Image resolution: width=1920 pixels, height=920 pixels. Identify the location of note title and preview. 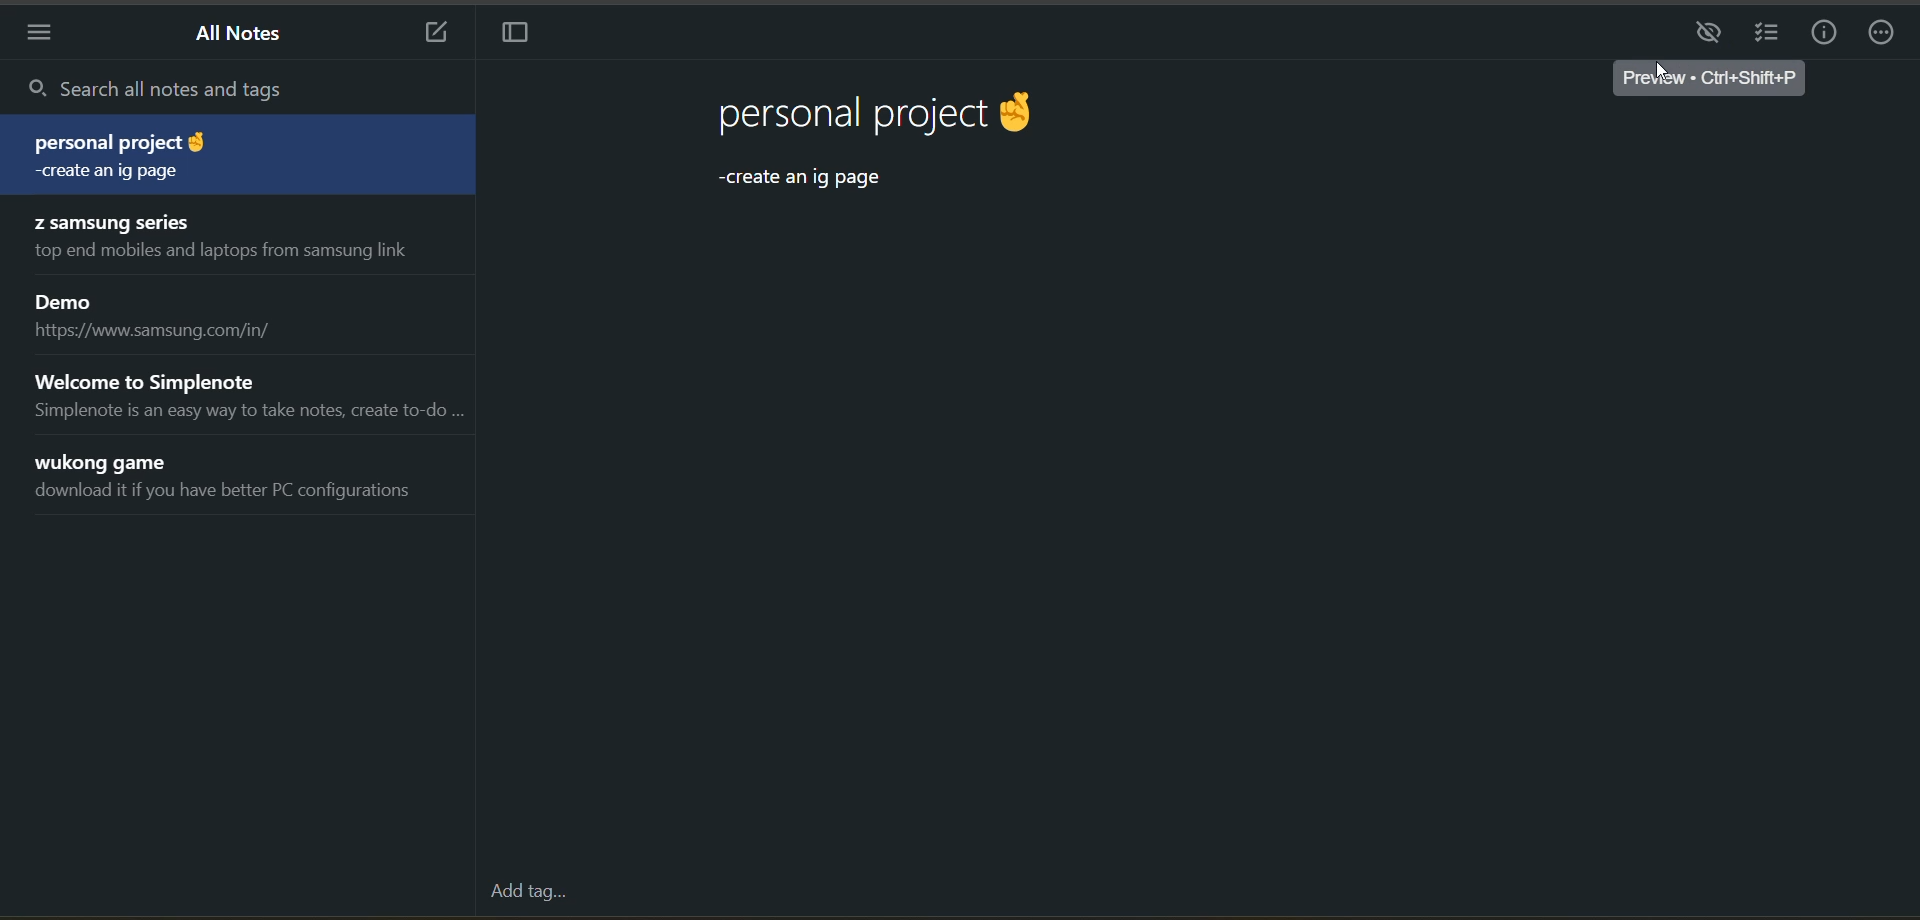
(231, 153).